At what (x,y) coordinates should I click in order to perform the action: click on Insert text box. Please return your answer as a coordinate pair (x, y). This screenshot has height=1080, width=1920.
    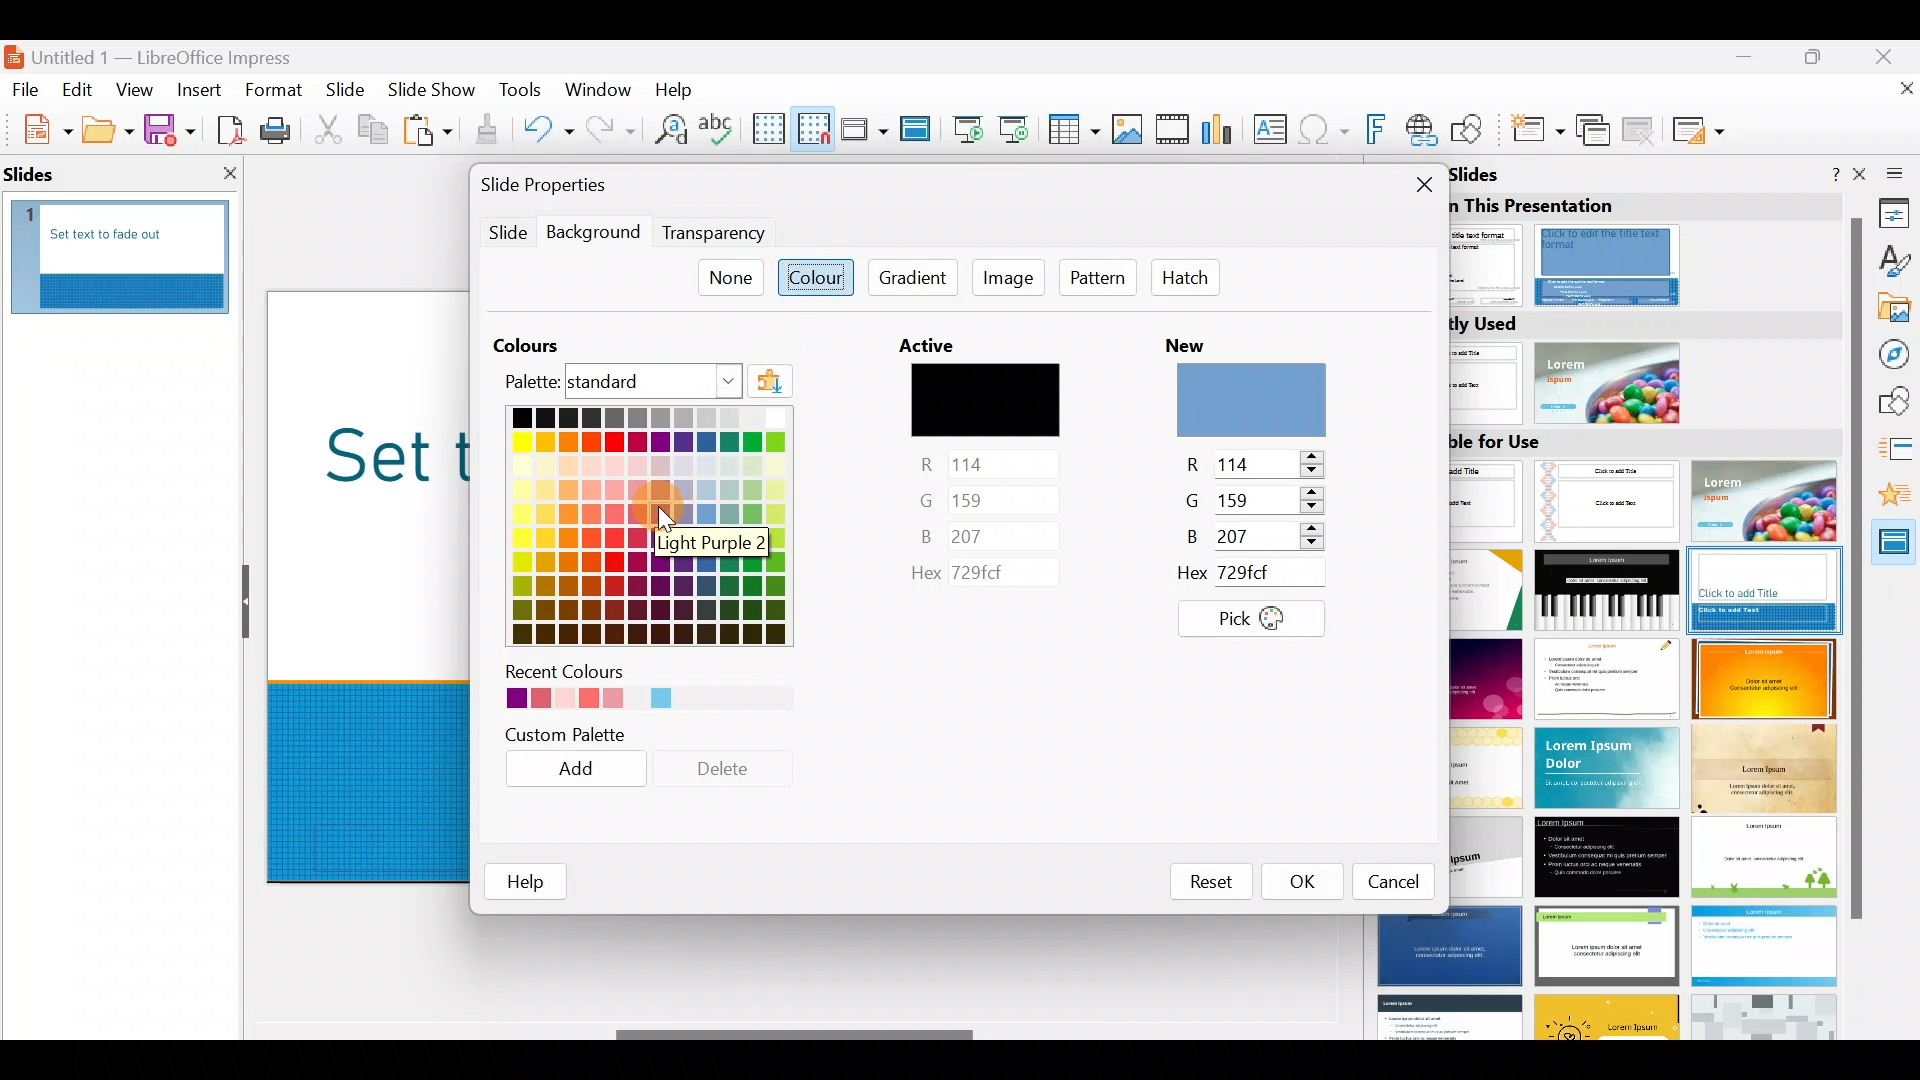
    Looking at the image, I should click on (1274, 131).